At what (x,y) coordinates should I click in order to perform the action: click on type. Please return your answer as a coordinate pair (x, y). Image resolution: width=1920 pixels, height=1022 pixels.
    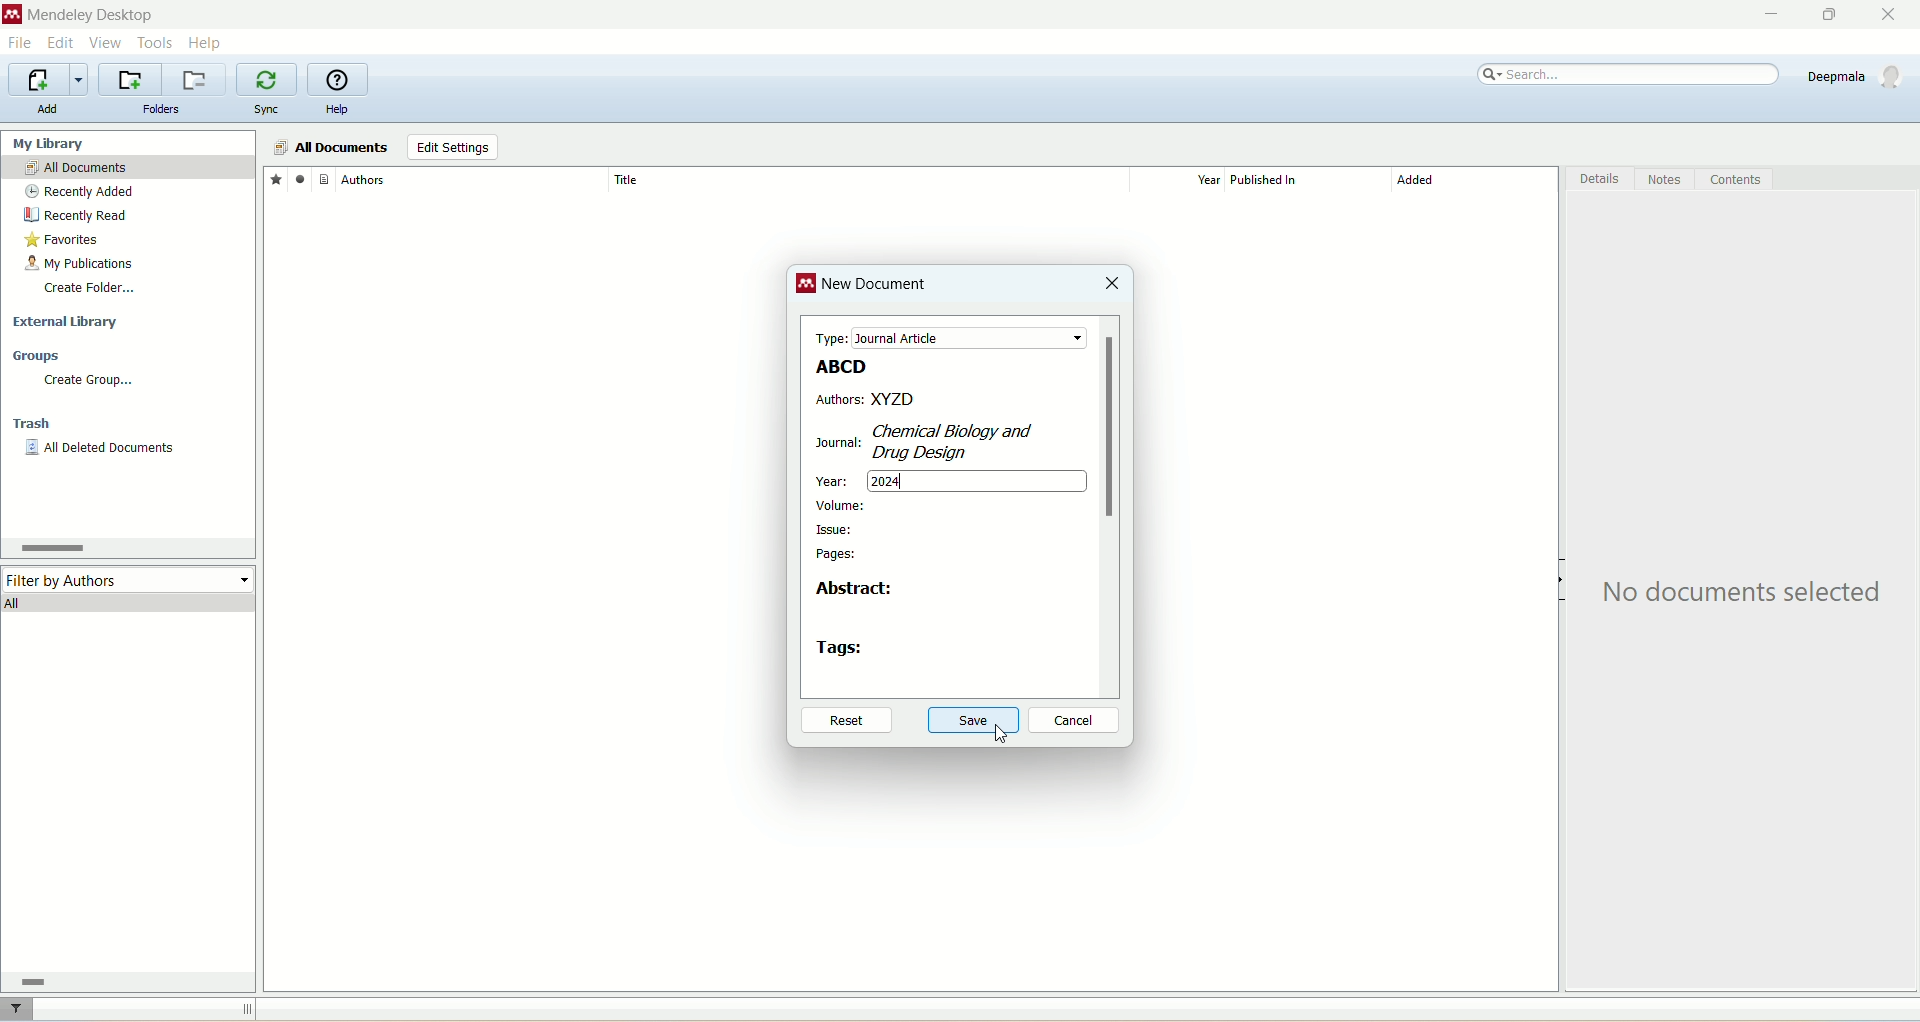
    Looking at the image, I should click on (945, 337).